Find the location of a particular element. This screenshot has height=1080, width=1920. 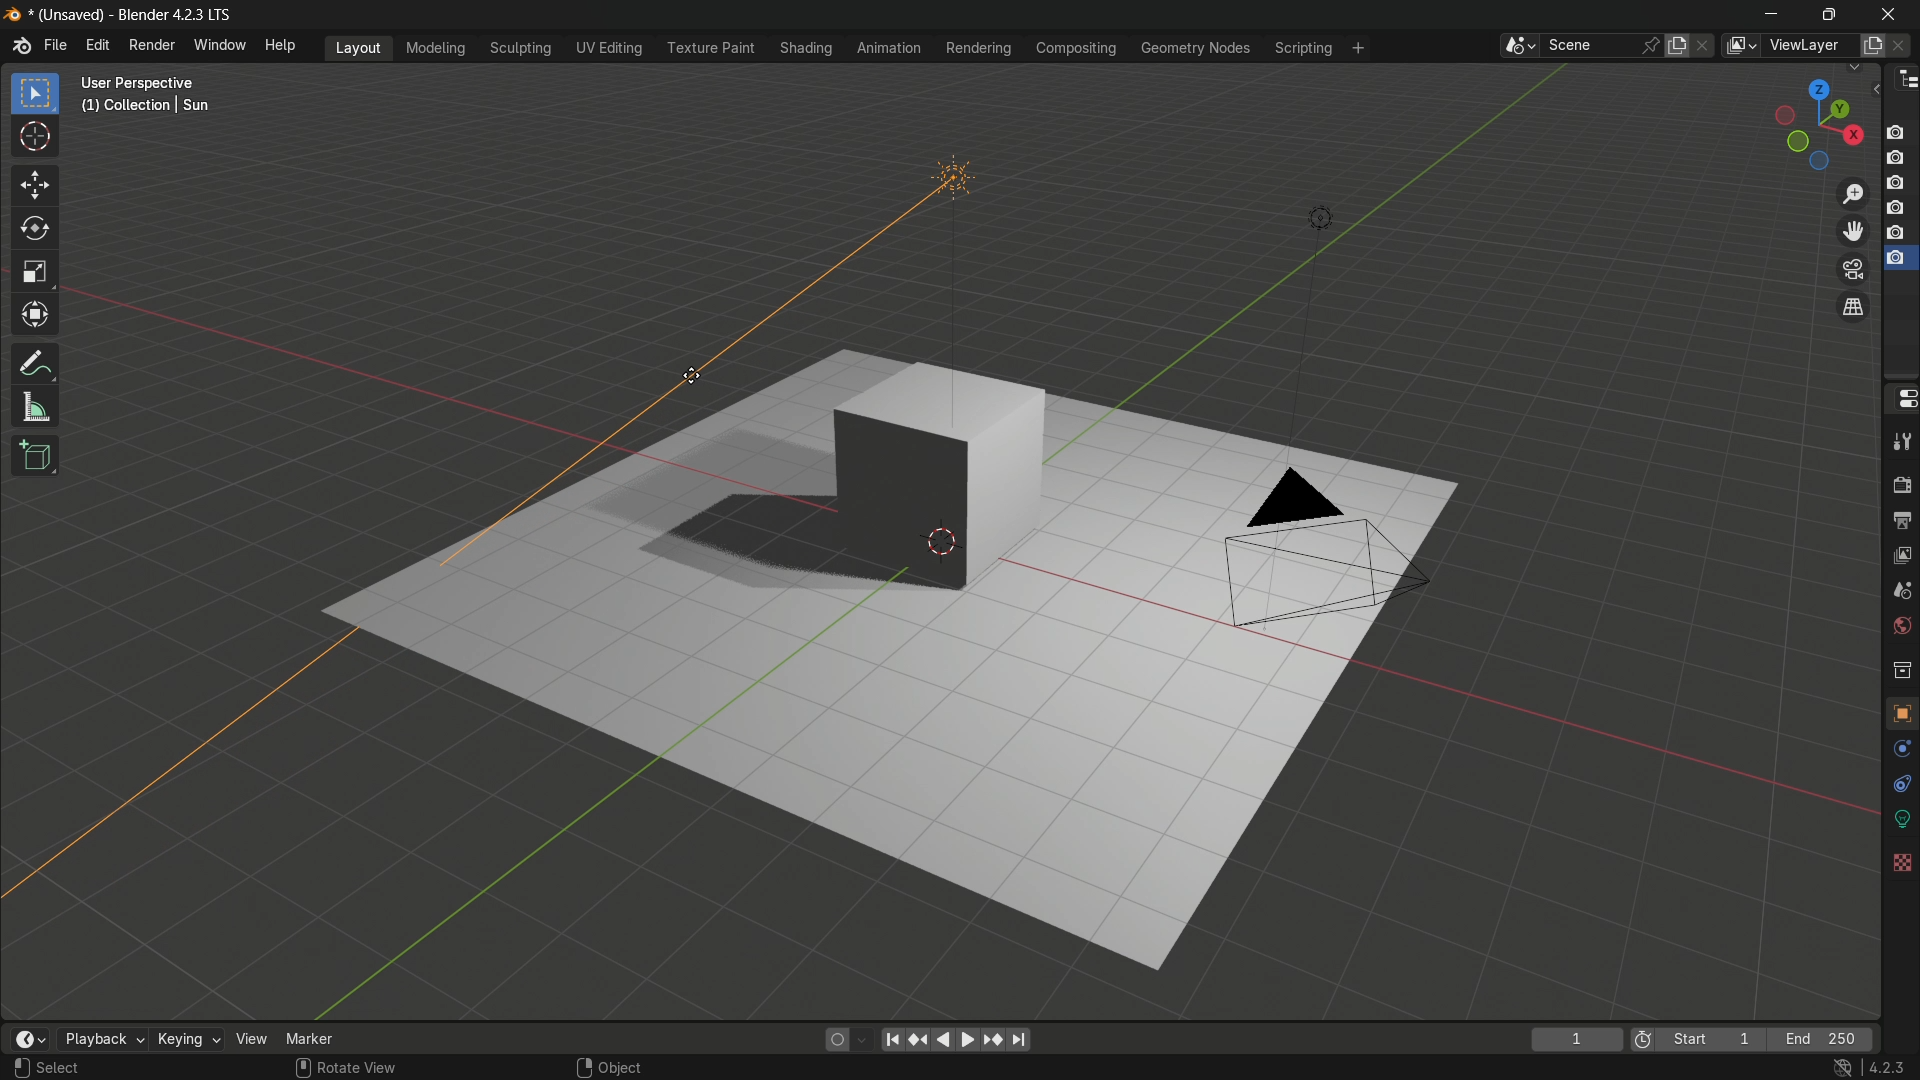

uv editing is located at coordinates (609, 47).